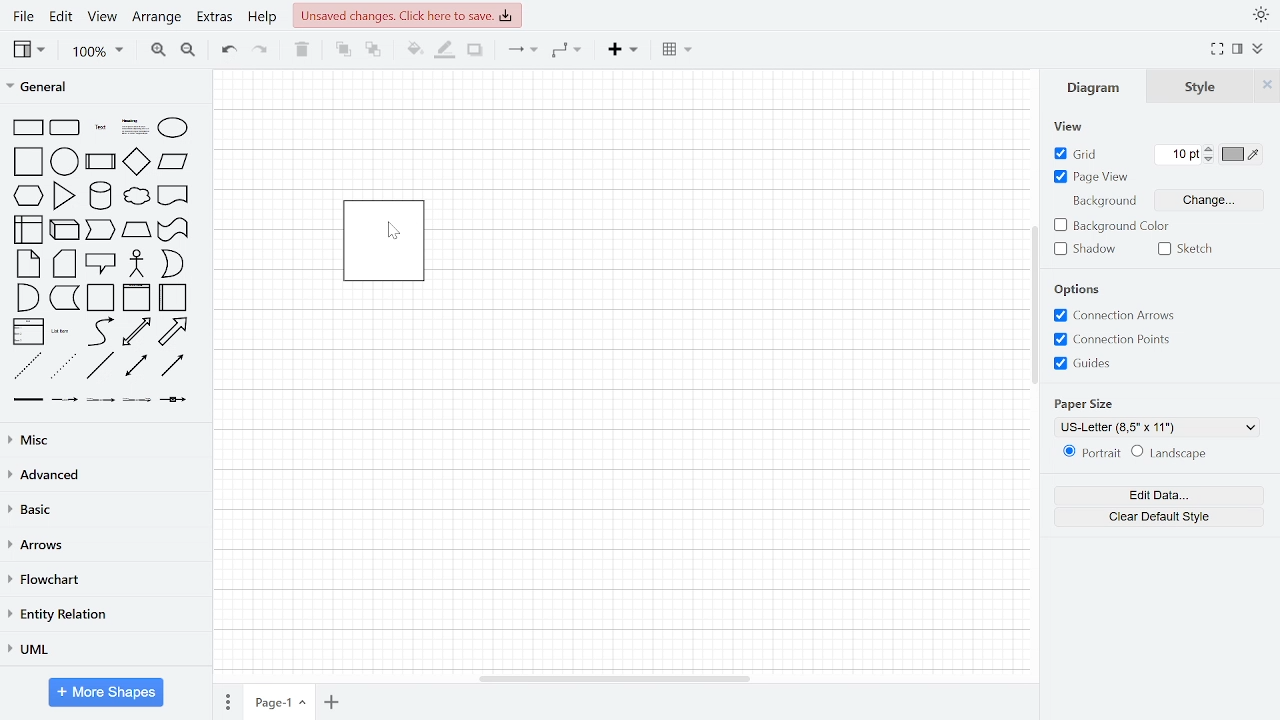  I want to click on current grid pt, so click(1178, 154).